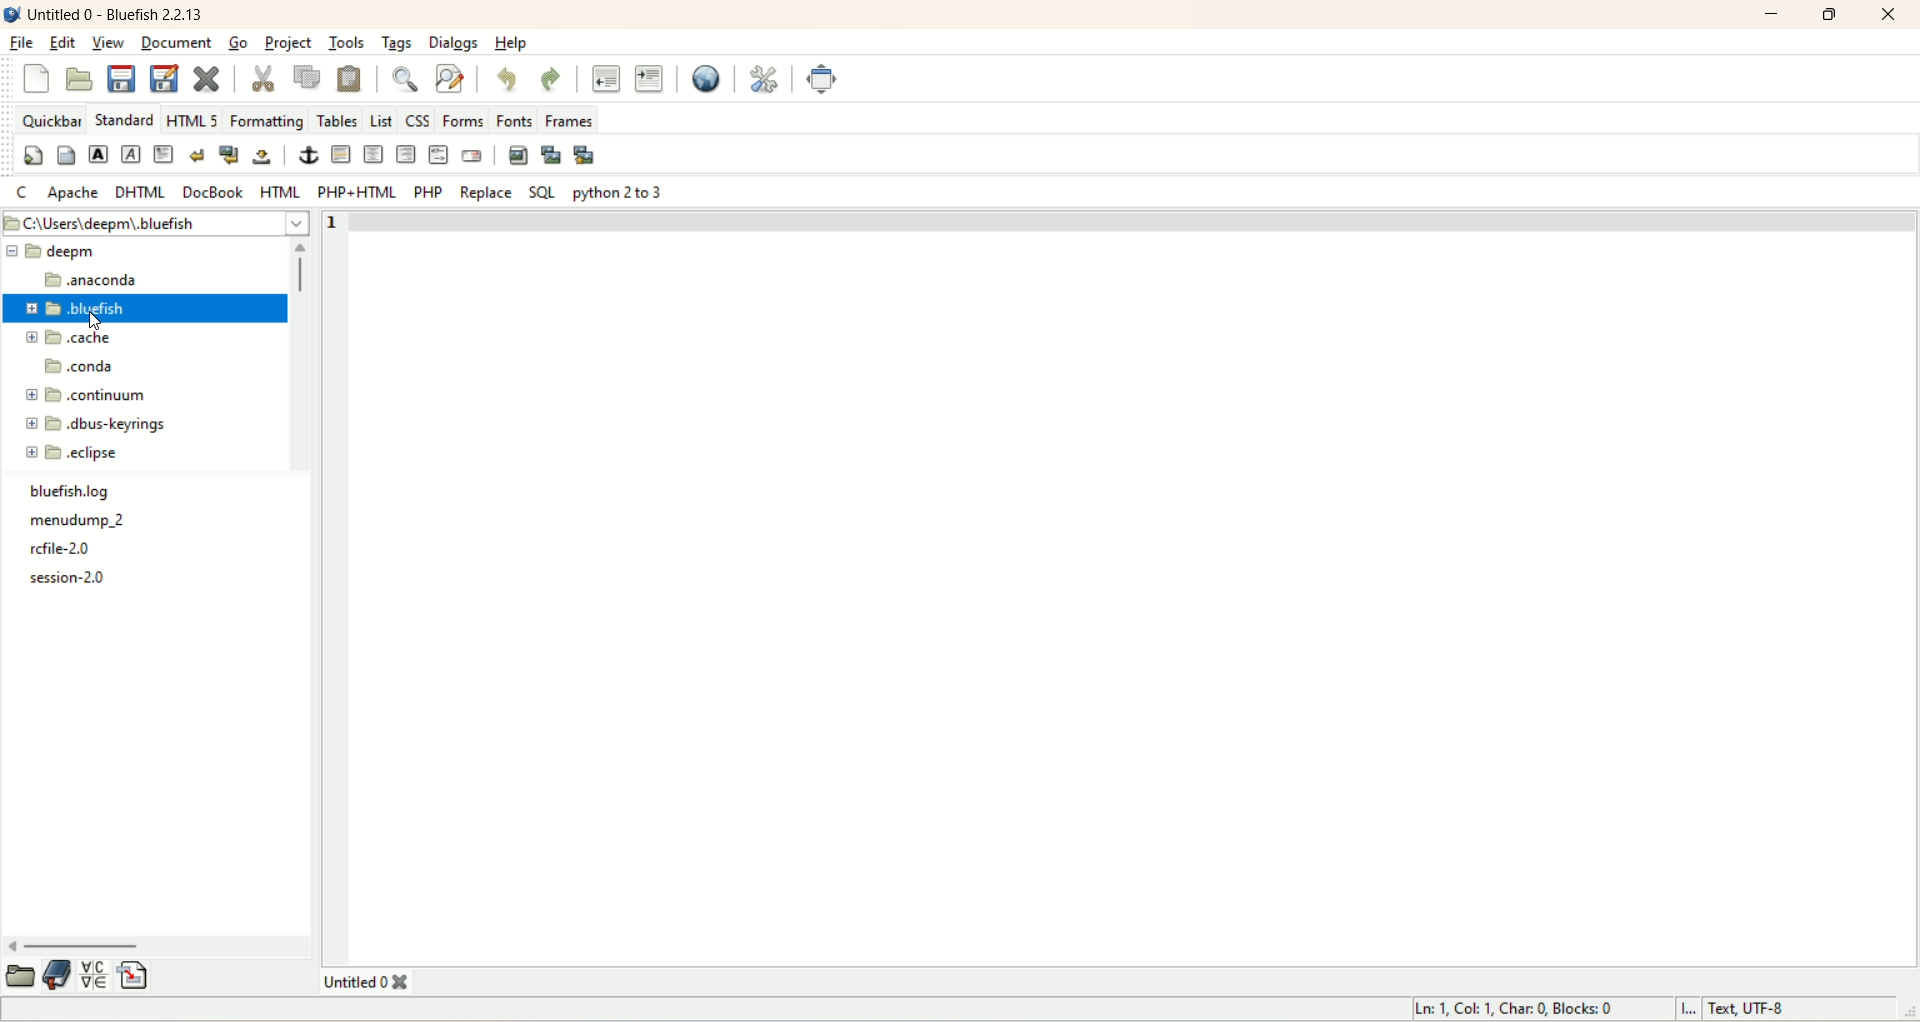  I want to click on fonts, so click(513, 121).